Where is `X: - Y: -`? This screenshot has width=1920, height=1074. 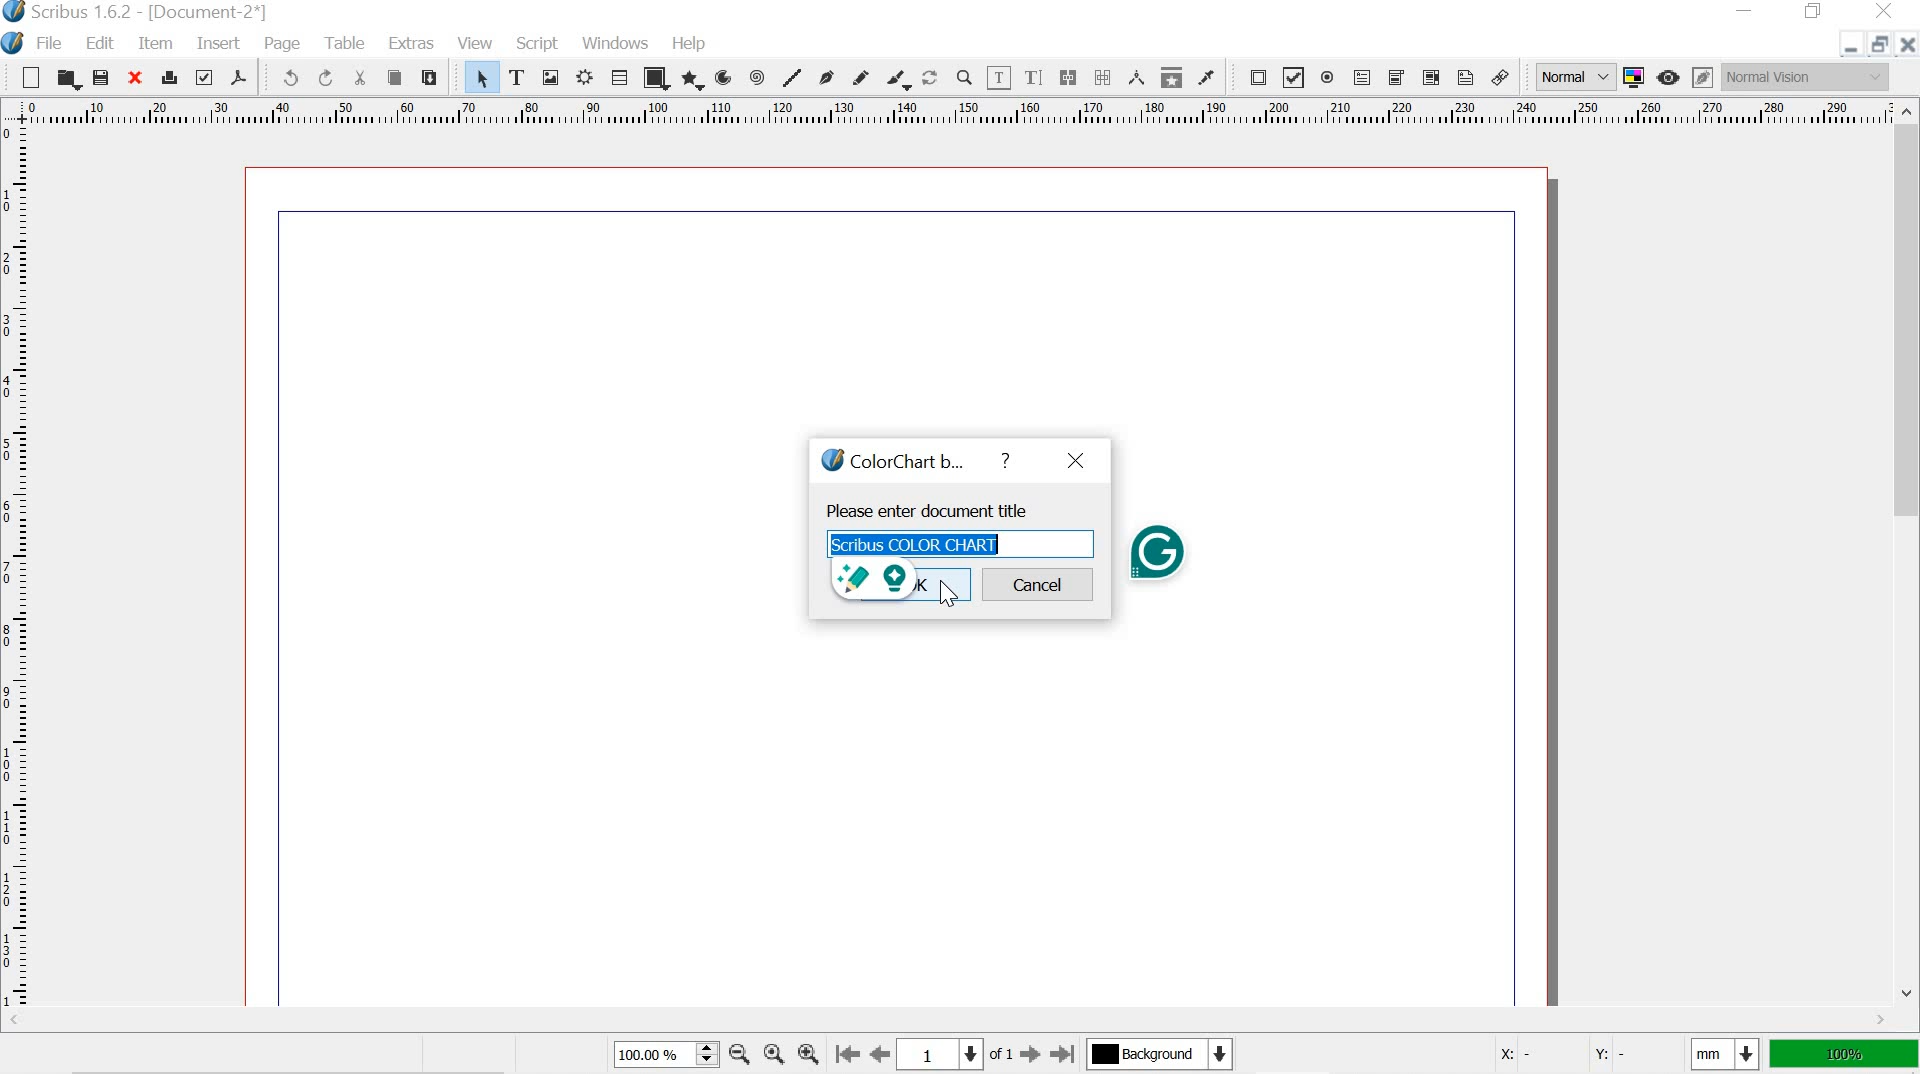 X: - Y: - is located at coordinates (1579, 1055).